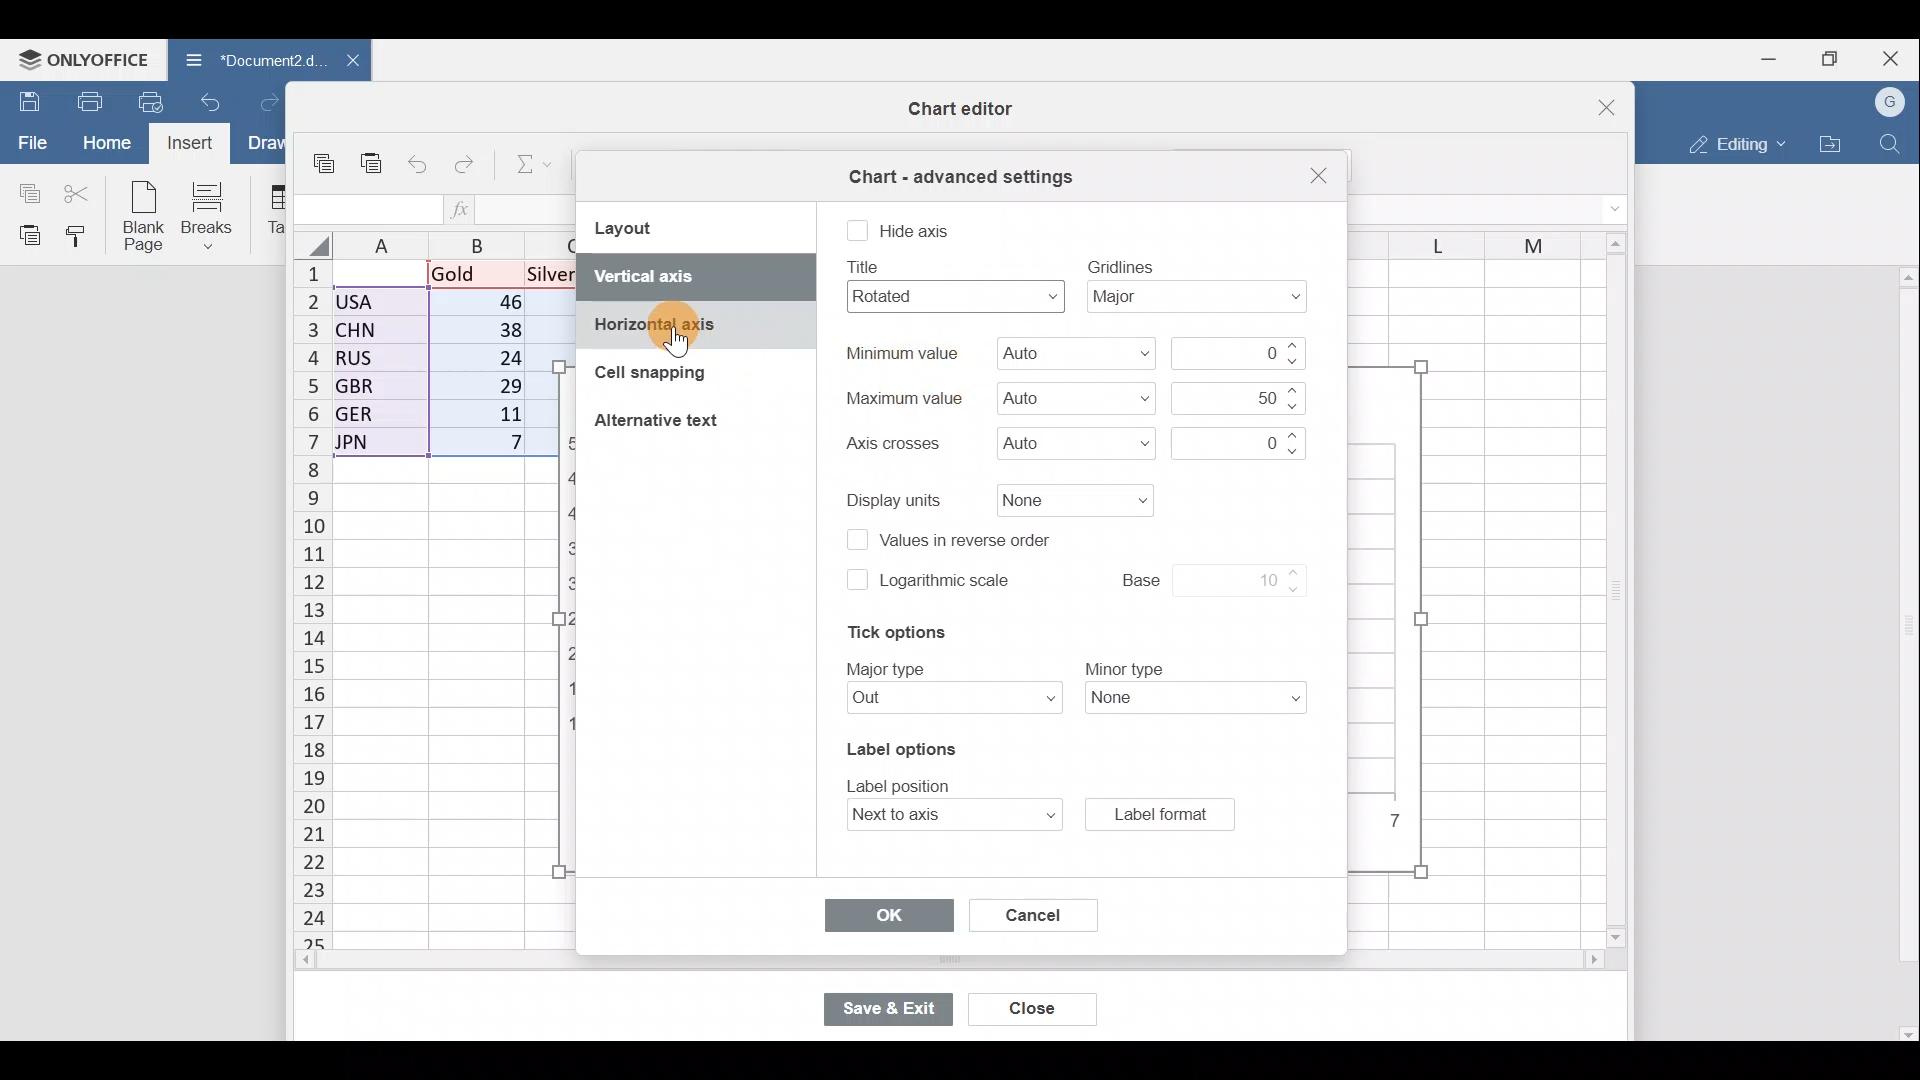 Image resolution: width=1920 pixels, height=1080 pixels. What do you see at coordinates (947, 815) in the screenshot?
I see `Label position` at bounding box center [947, 815].